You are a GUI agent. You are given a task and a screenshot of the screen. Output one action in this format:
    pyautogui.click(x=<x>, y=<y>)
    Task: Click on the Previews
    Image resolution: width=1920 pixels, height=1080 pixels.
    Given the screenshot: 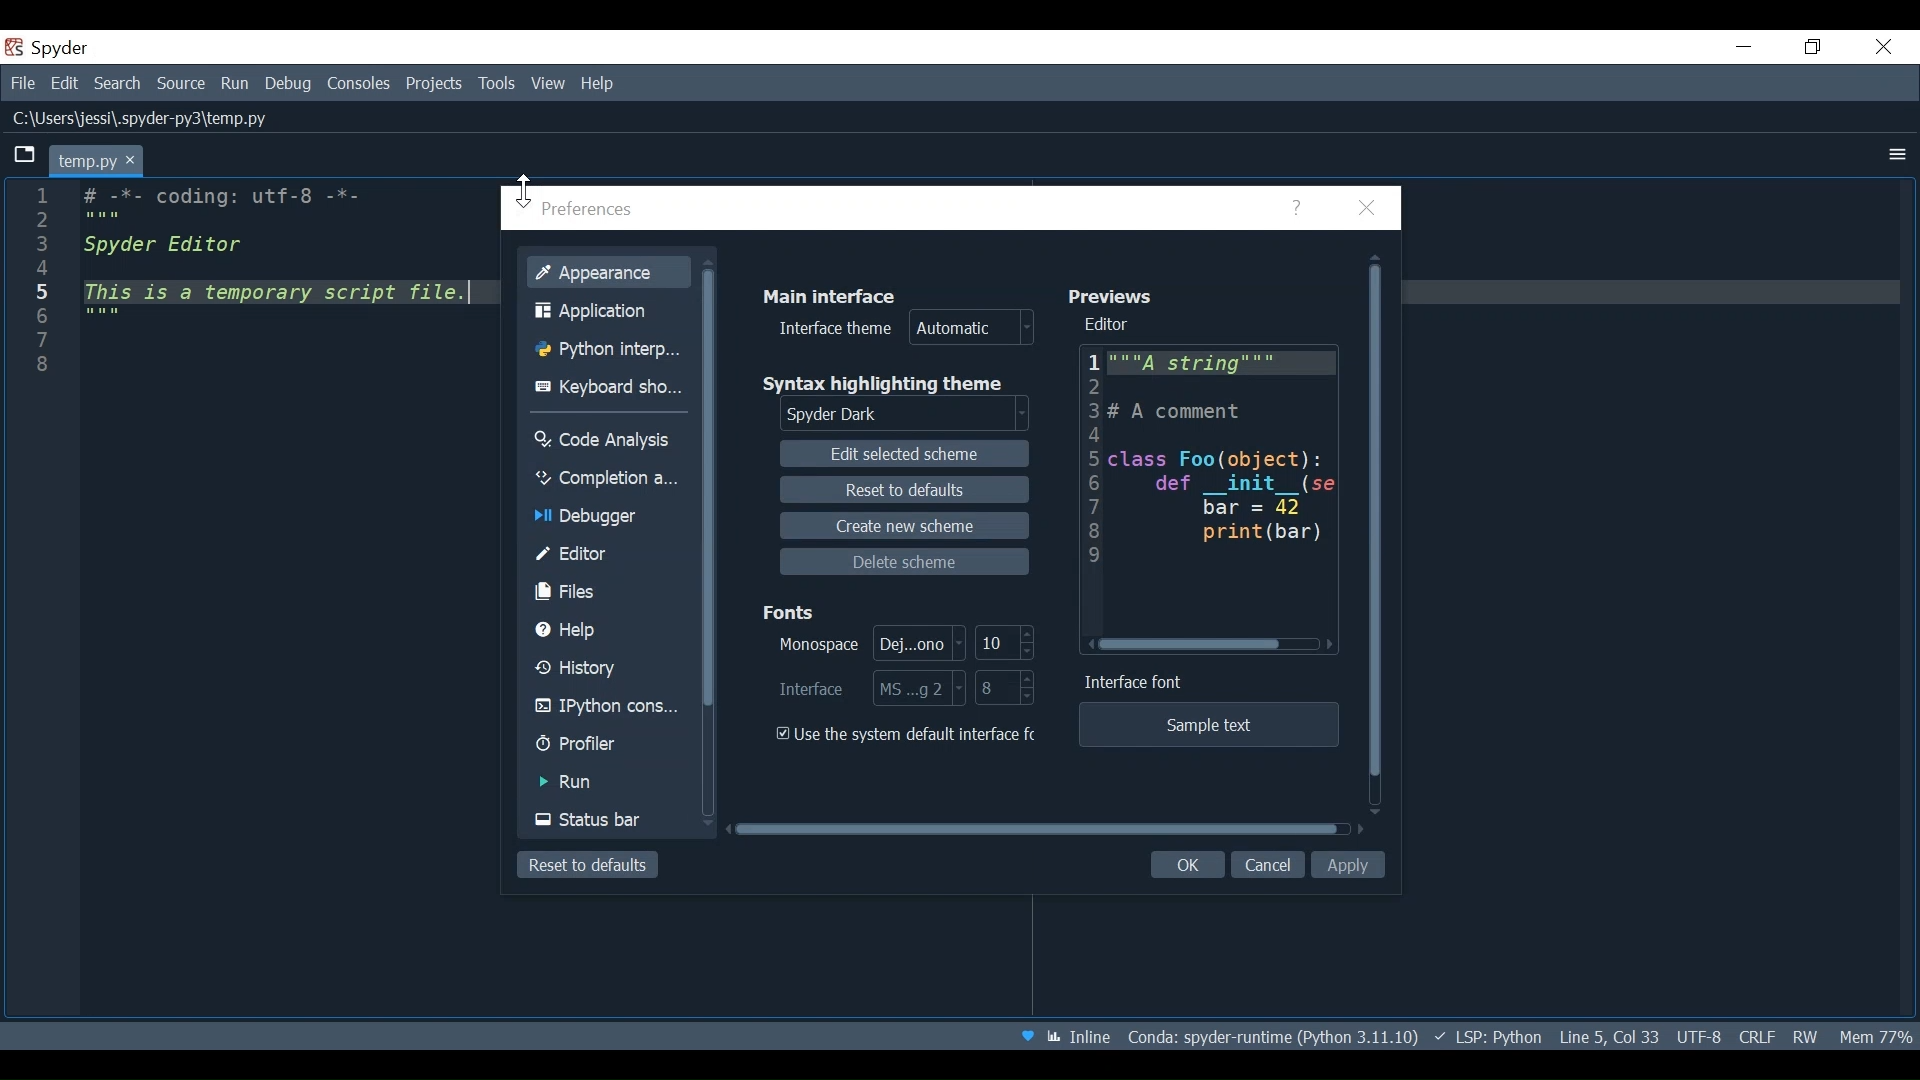 What is the action you would take?
    pyautogui.click(x=1118, y=297)
    